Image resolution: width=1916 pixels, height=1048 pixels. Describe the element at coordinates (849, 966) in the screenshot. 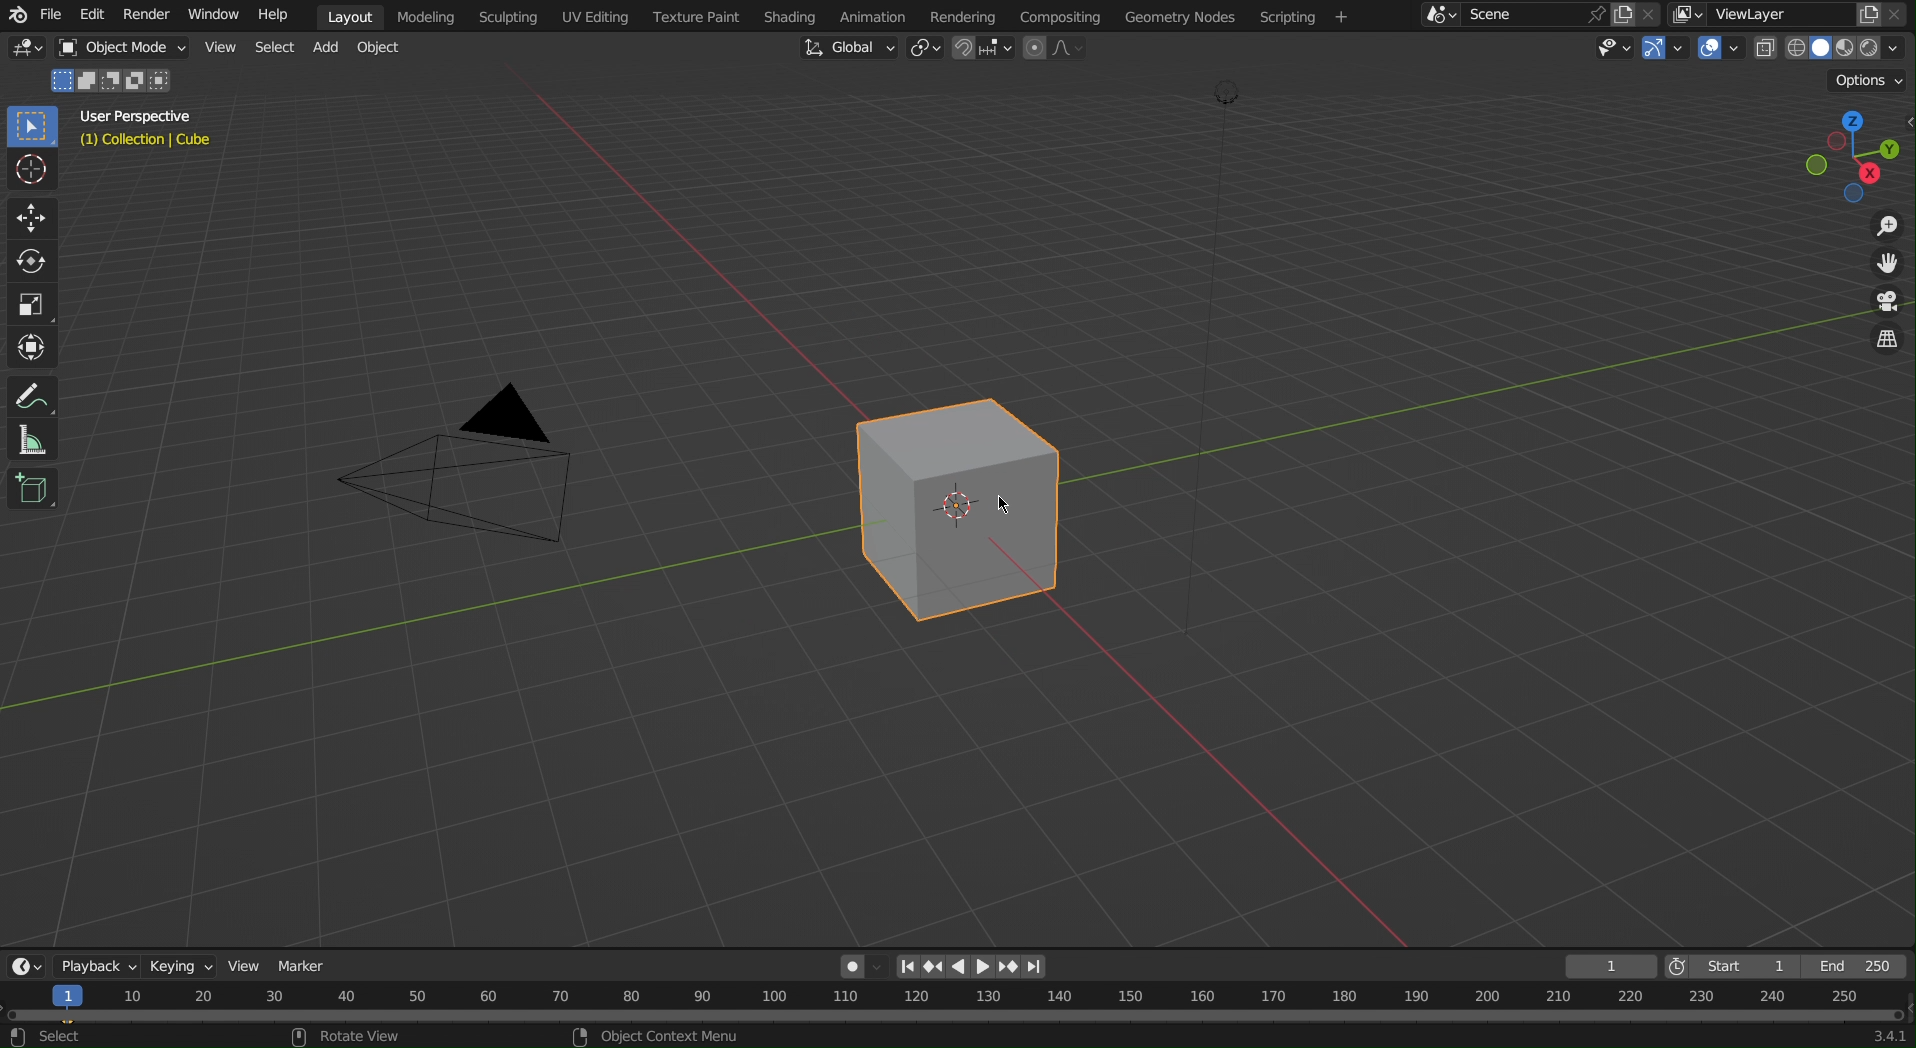

I see `Auto Keying` at that location.